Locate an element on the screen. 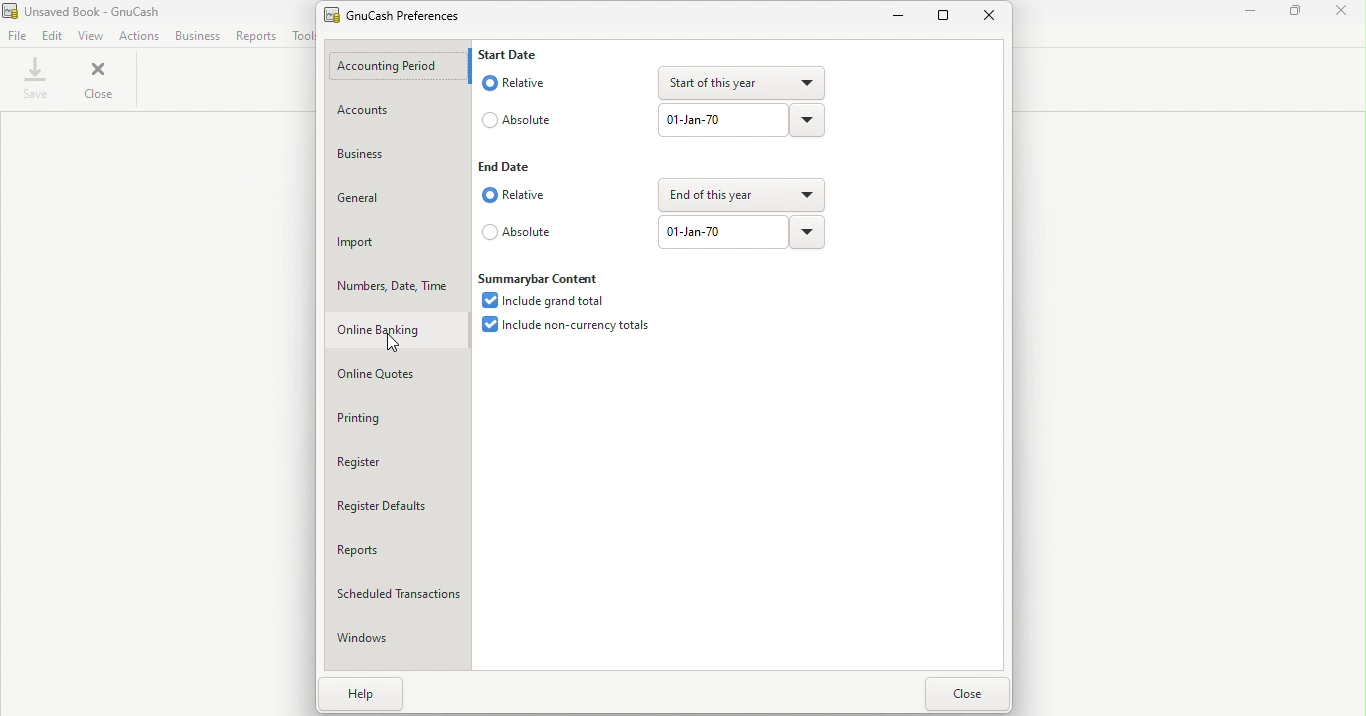 The width and height of the screenshot is (1366, 716). Absolute is located at coordinates (516, 122).